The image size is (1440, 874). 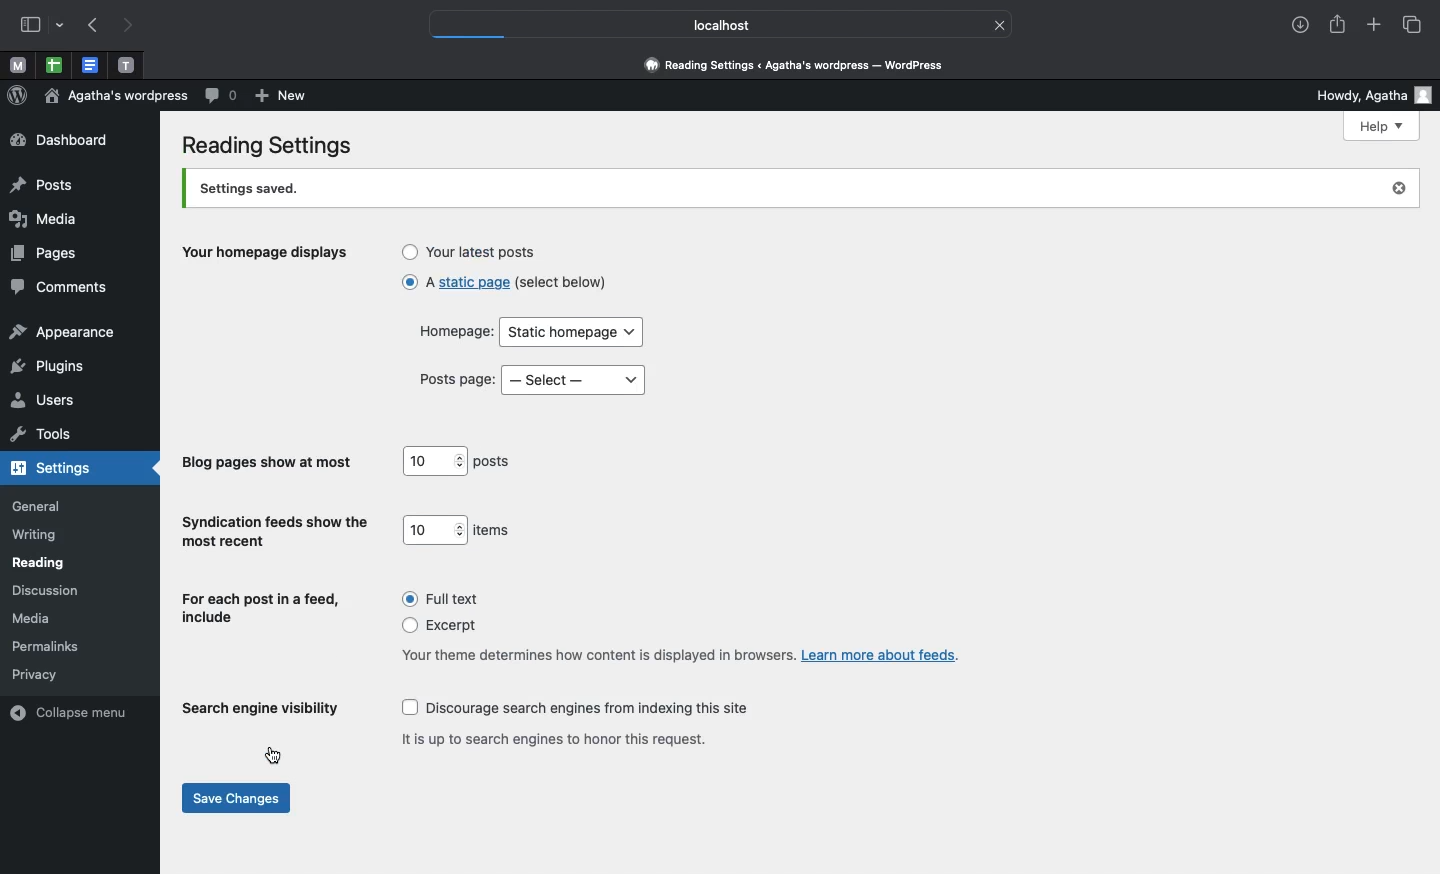 I want to click on permalinks, so click(x=51, y=646).